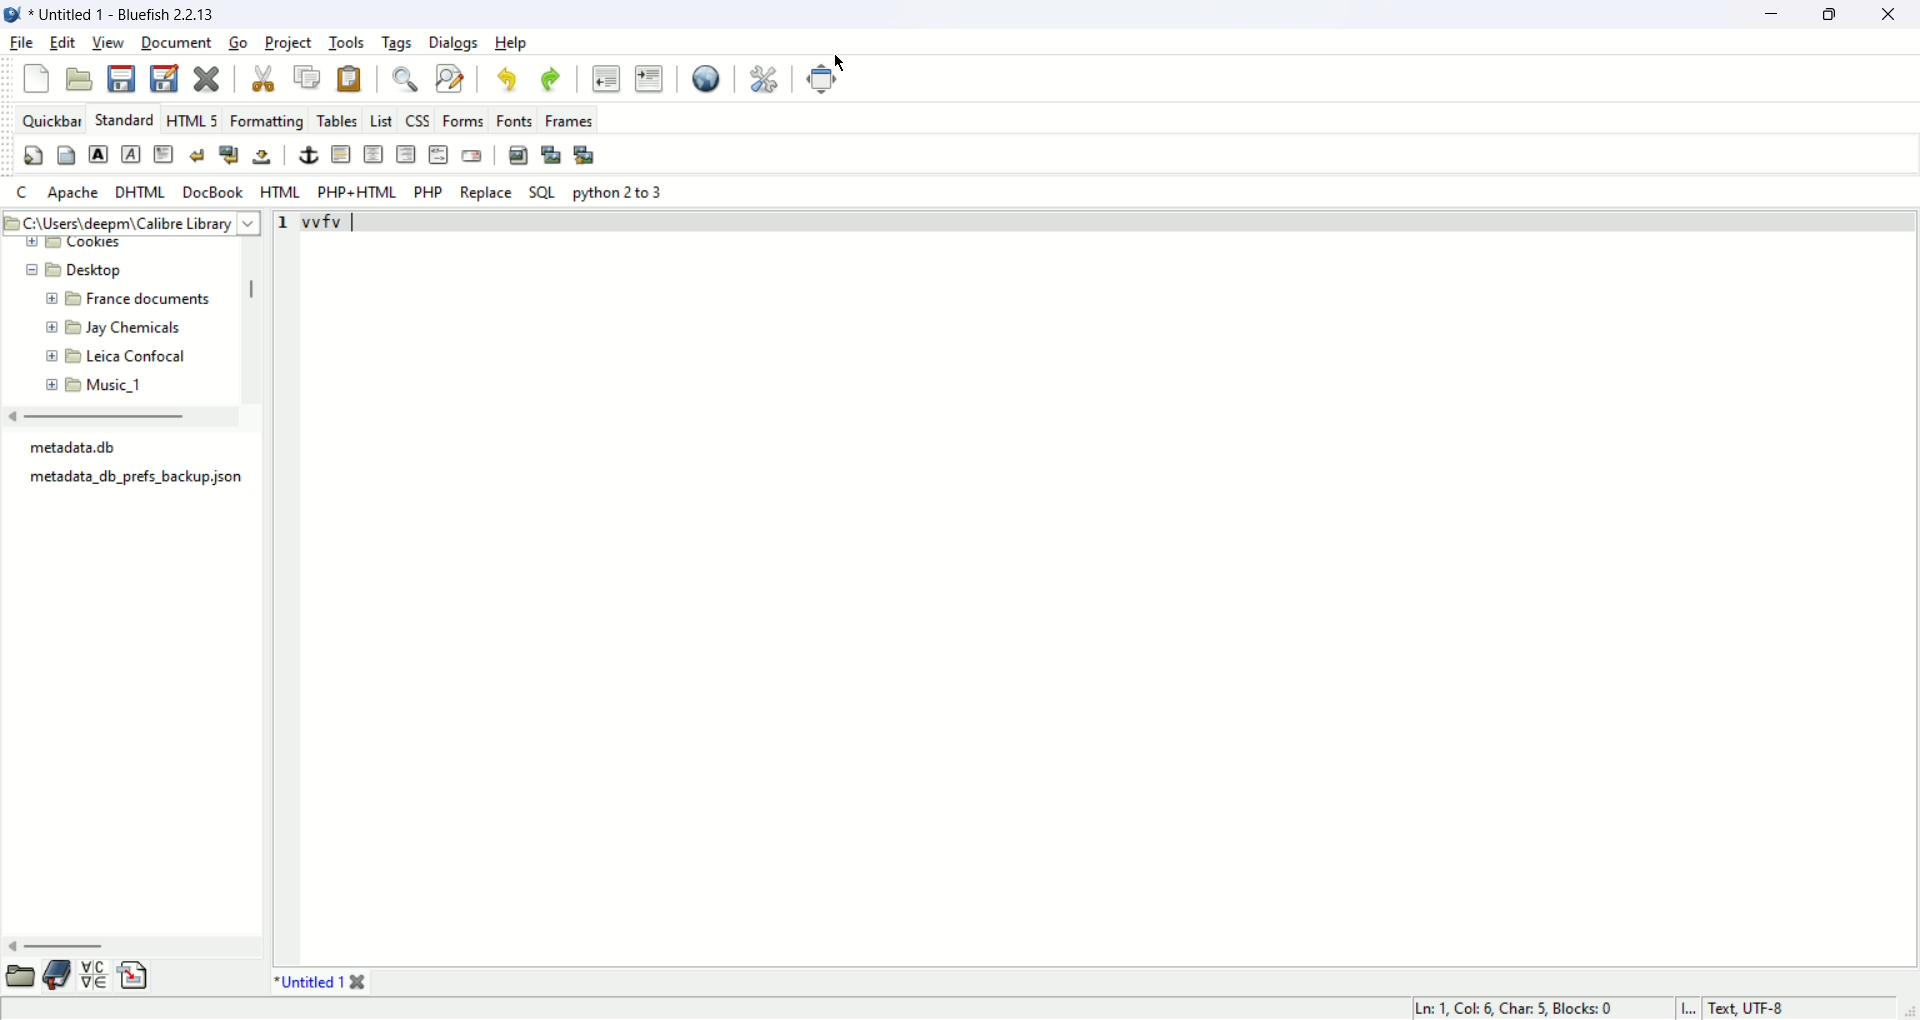  Describe the element at coordinates (484, 192) in the screenshot. I see `replace` at that location.